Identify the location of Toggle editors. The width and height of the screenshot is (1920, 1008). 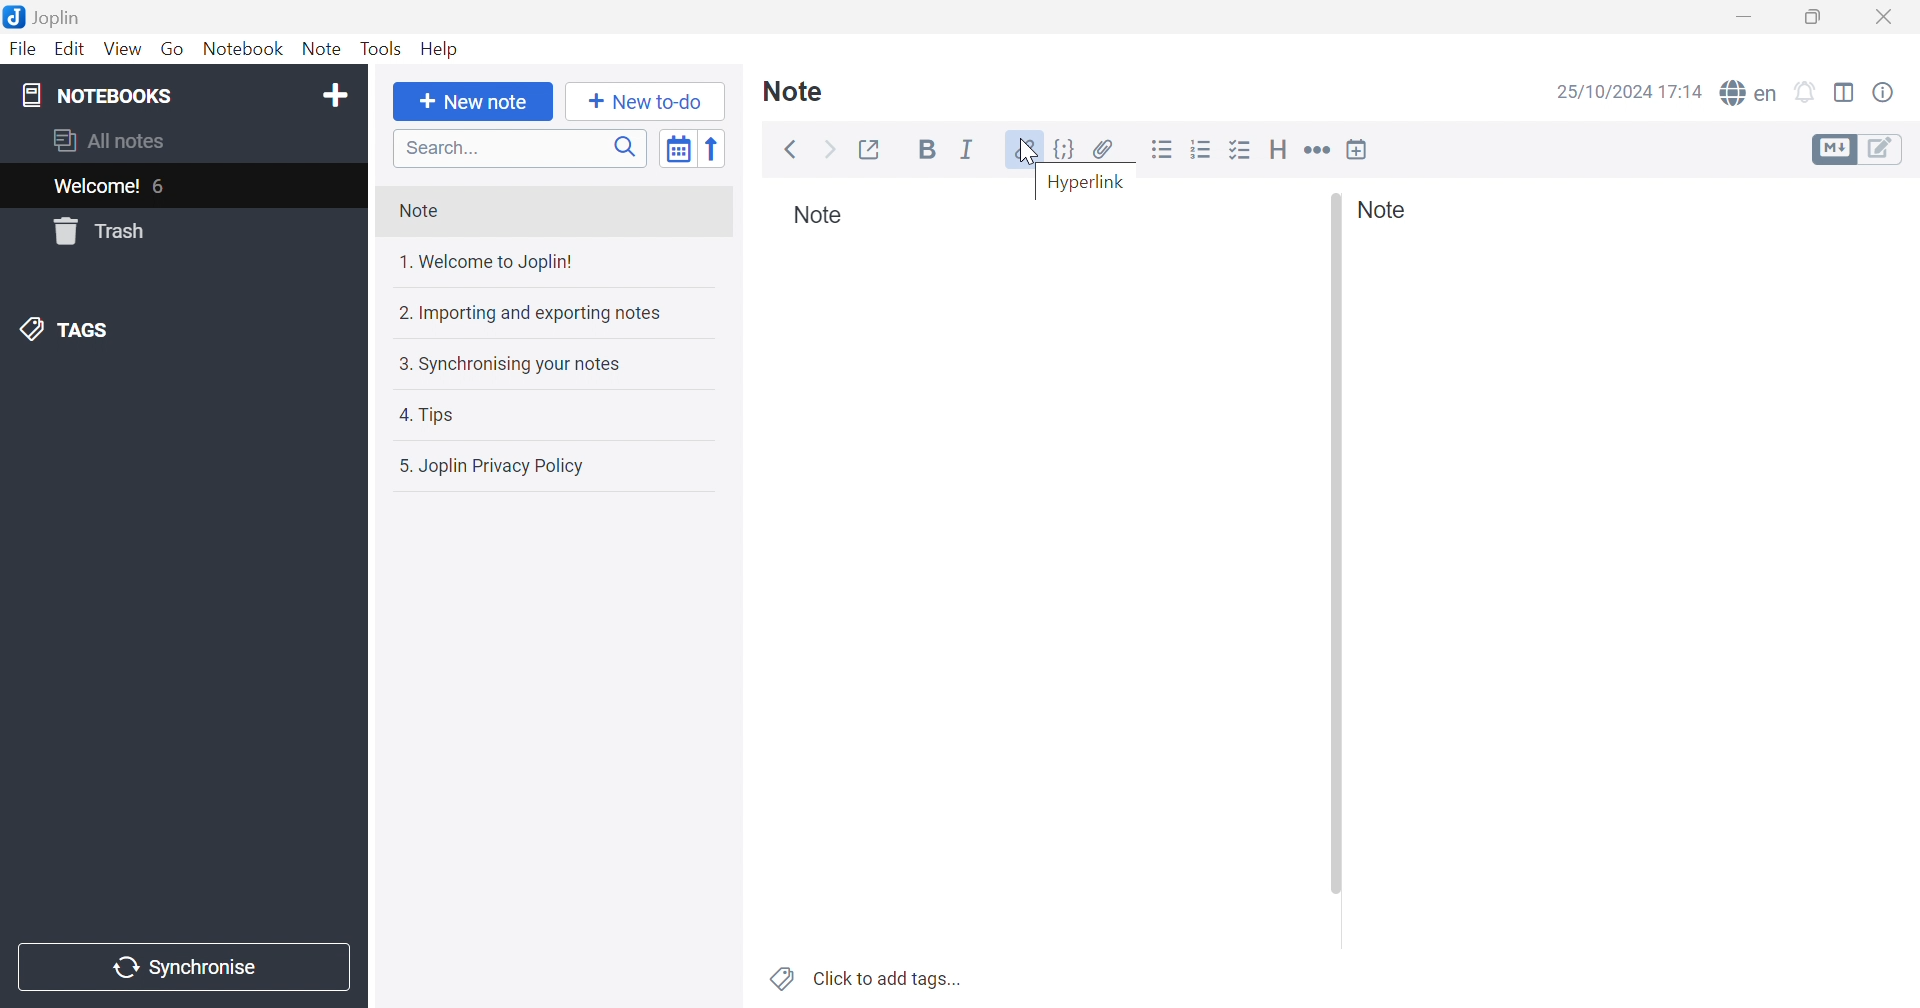
(1834, 148).